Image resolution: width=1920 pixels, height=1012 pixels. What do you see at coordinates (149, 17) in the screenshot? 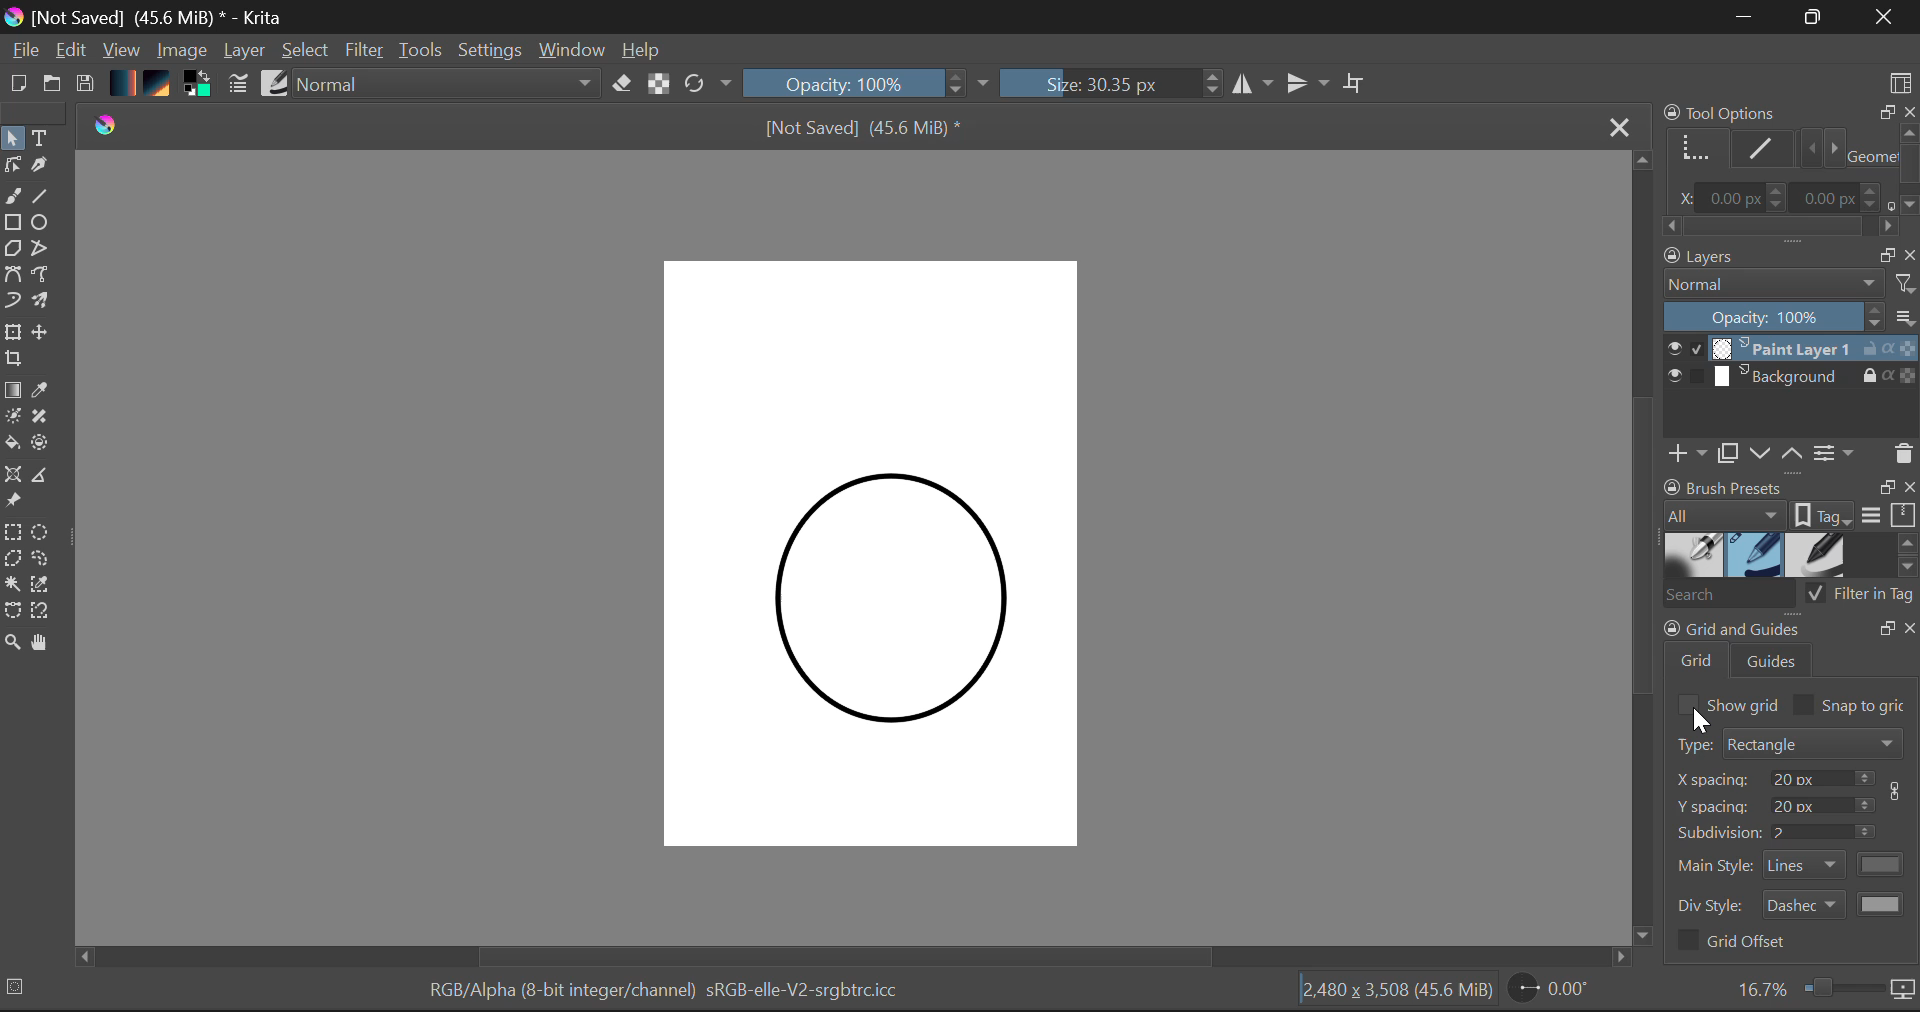
I see `Window Title` at bounding box center [149, 17].